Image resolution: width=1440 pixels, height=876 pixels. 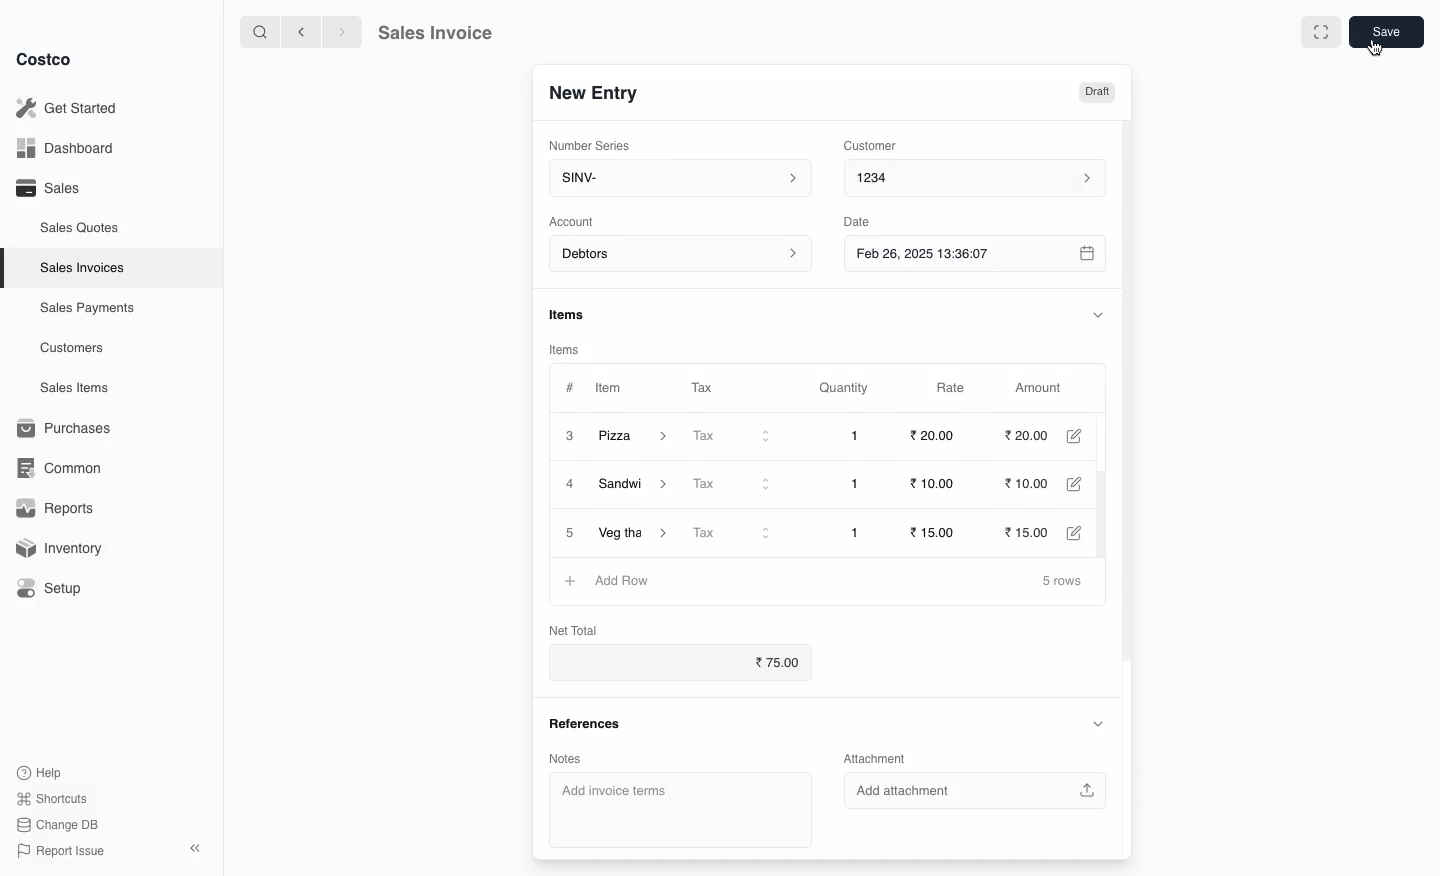 What do you see at coordinates (565, 349) in the screenshot?
I see `Items` at bounding box center [565, 349].